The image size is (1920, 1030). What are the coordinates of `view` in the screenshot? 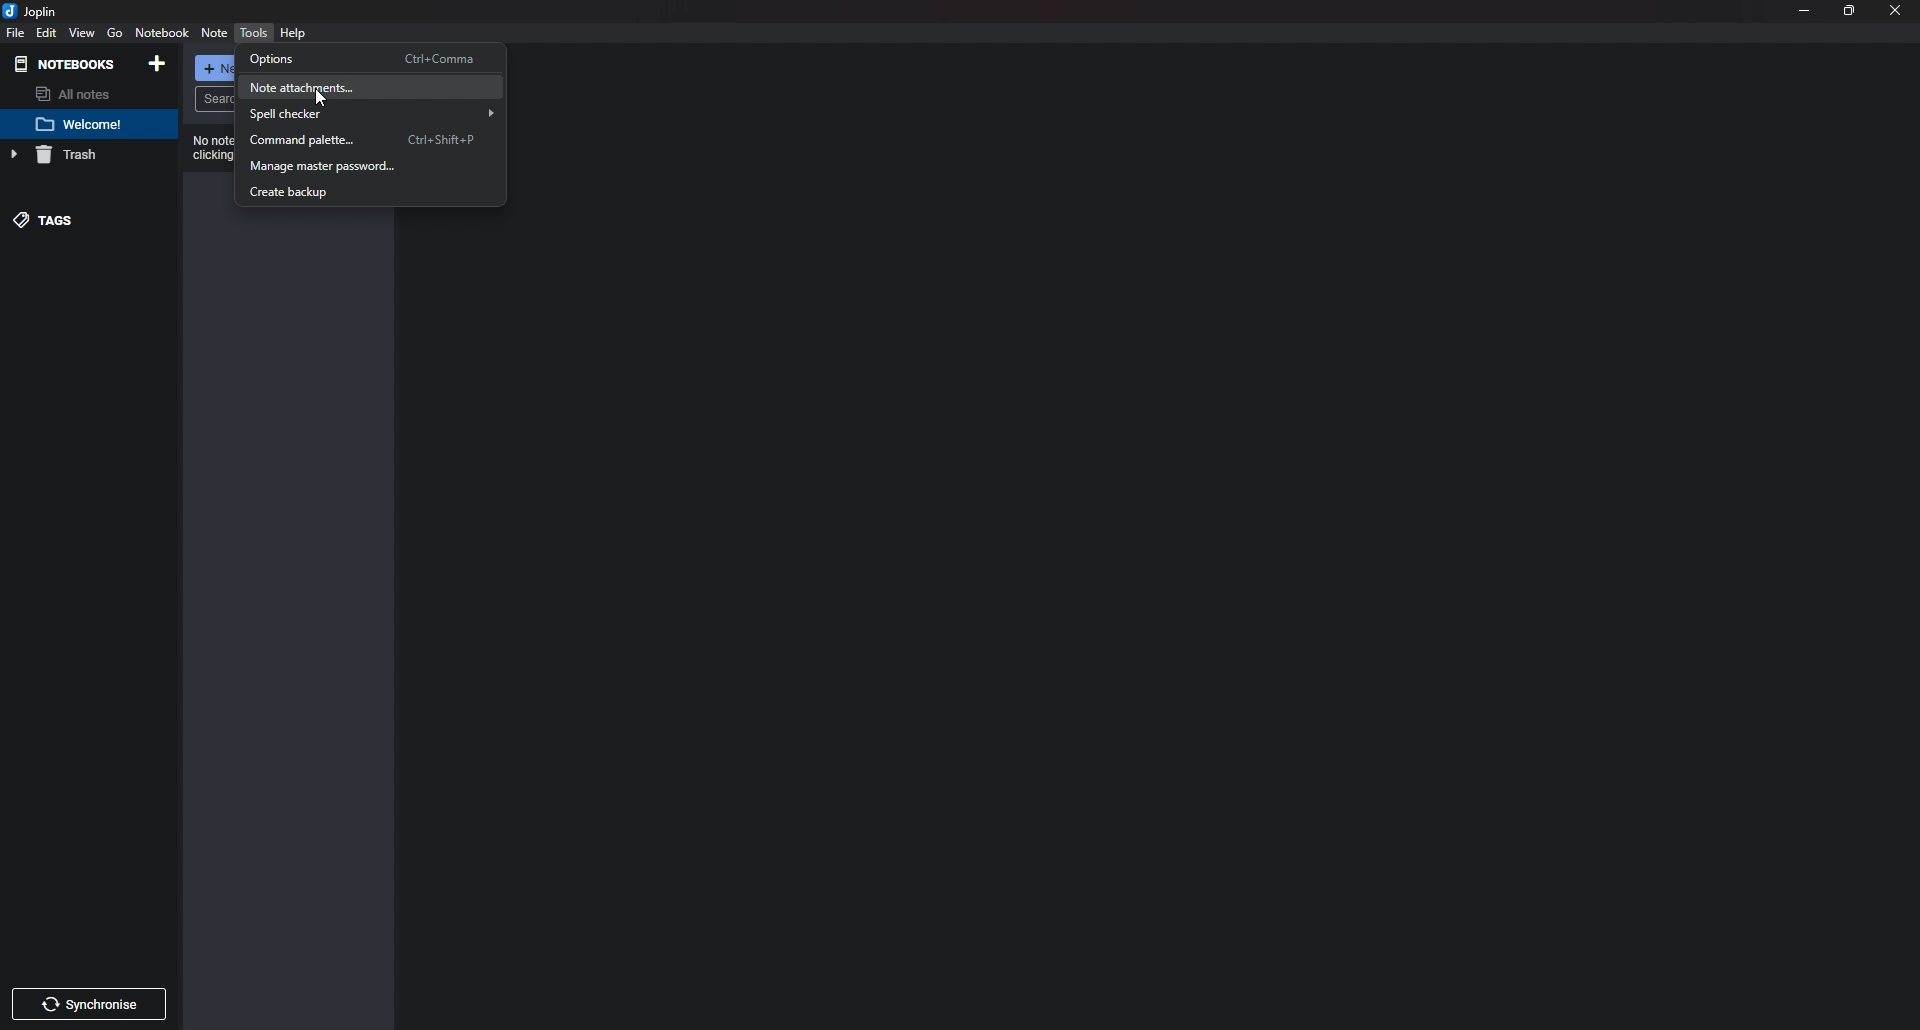 It's located at (82, 35).